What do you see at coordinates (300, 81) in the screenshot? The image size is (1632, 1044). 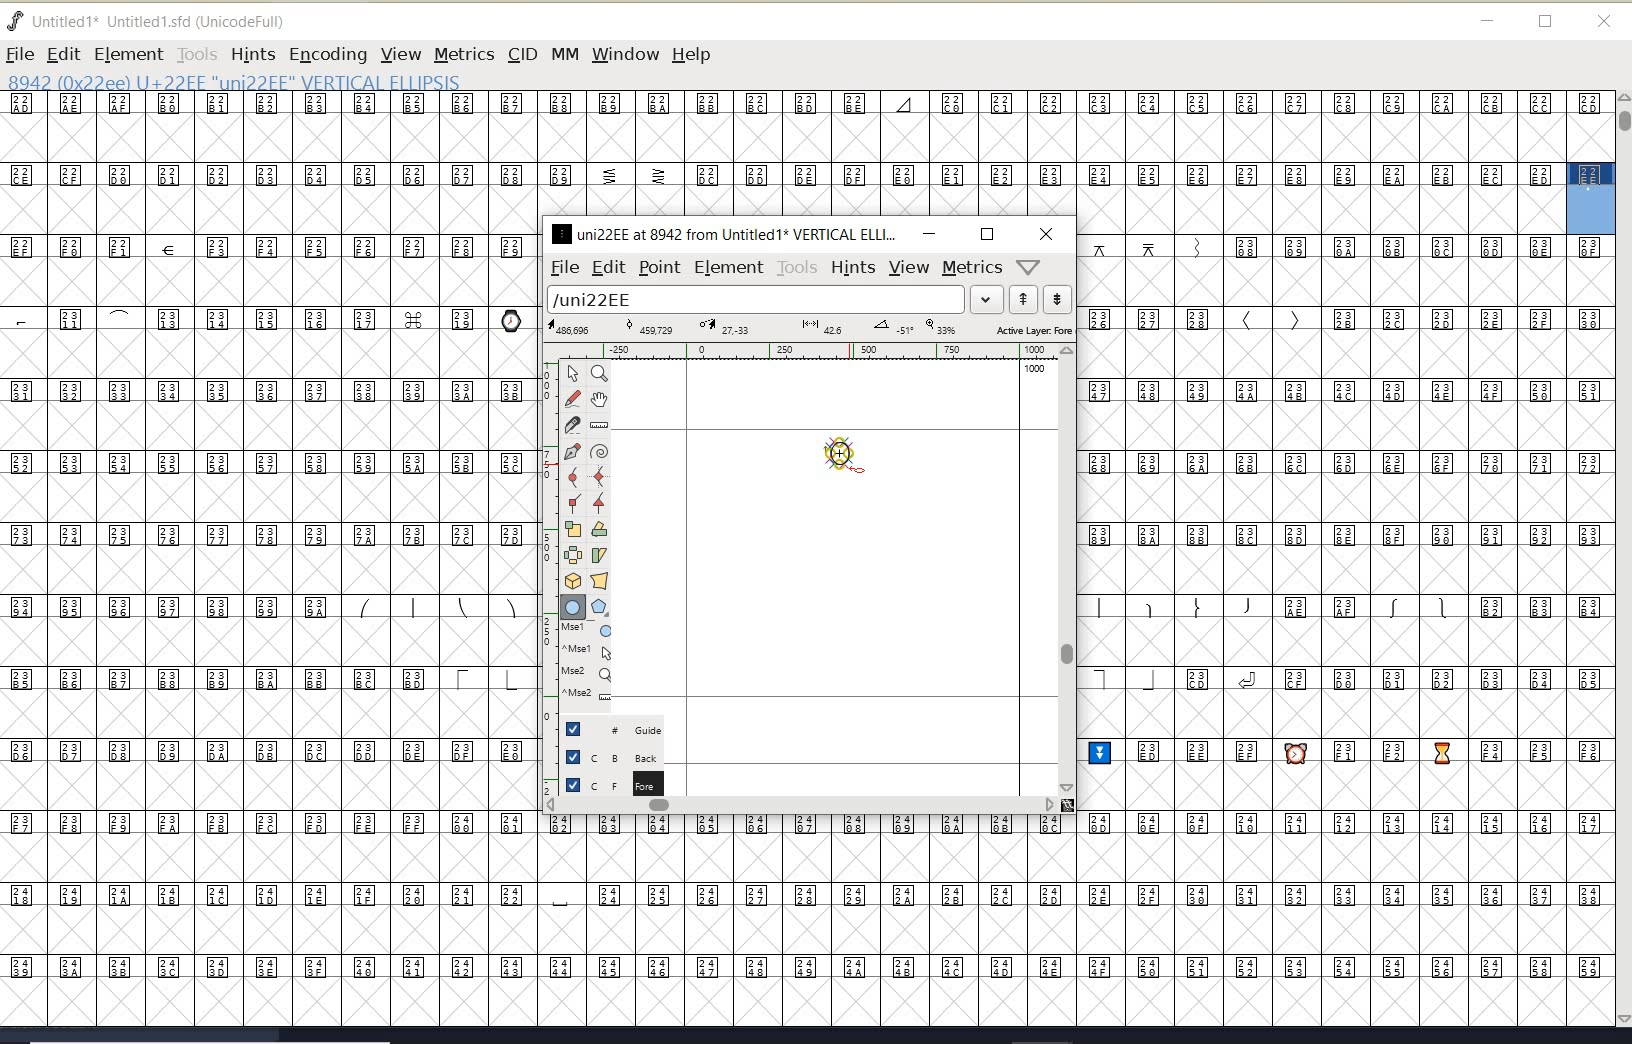 I see `8942 (0x22ee) U+22EE "uni22EE" VERTICAL EllIPSIS` at bounding box center [300, 81].